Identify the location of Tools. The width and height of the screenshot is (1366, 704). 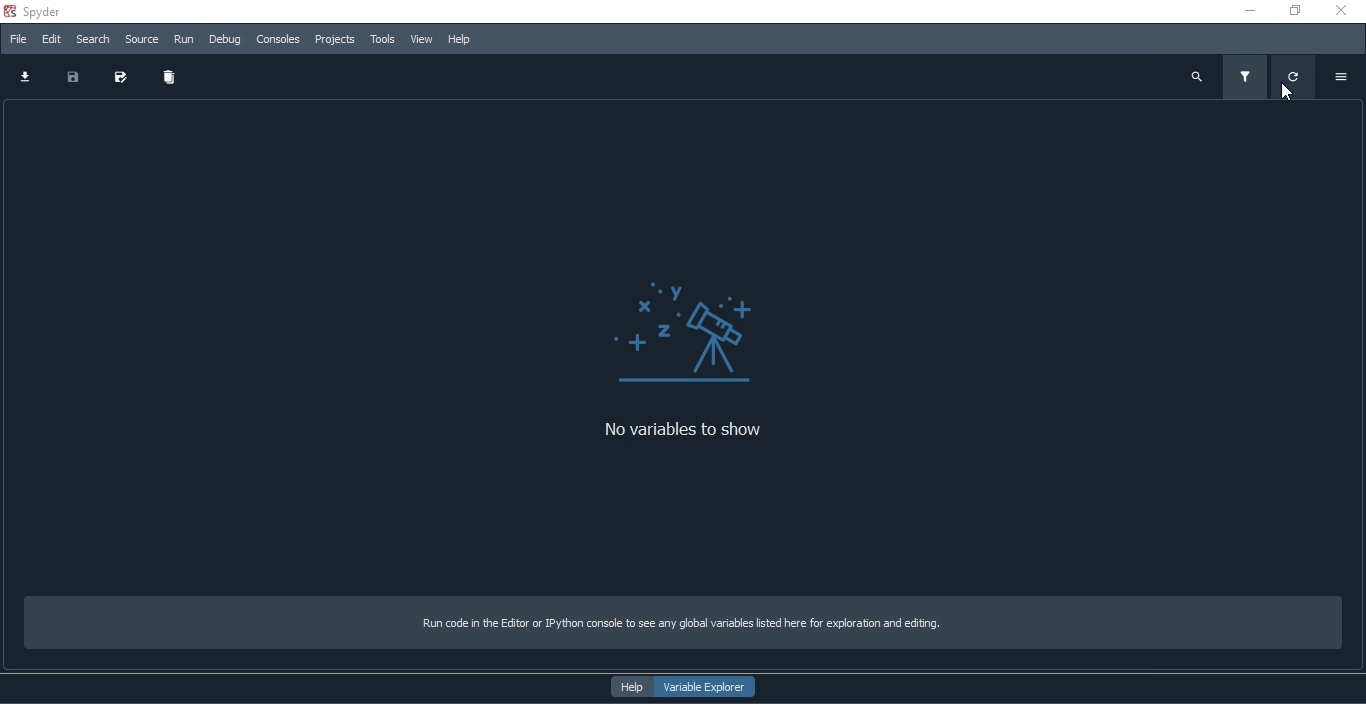
(383, 39).